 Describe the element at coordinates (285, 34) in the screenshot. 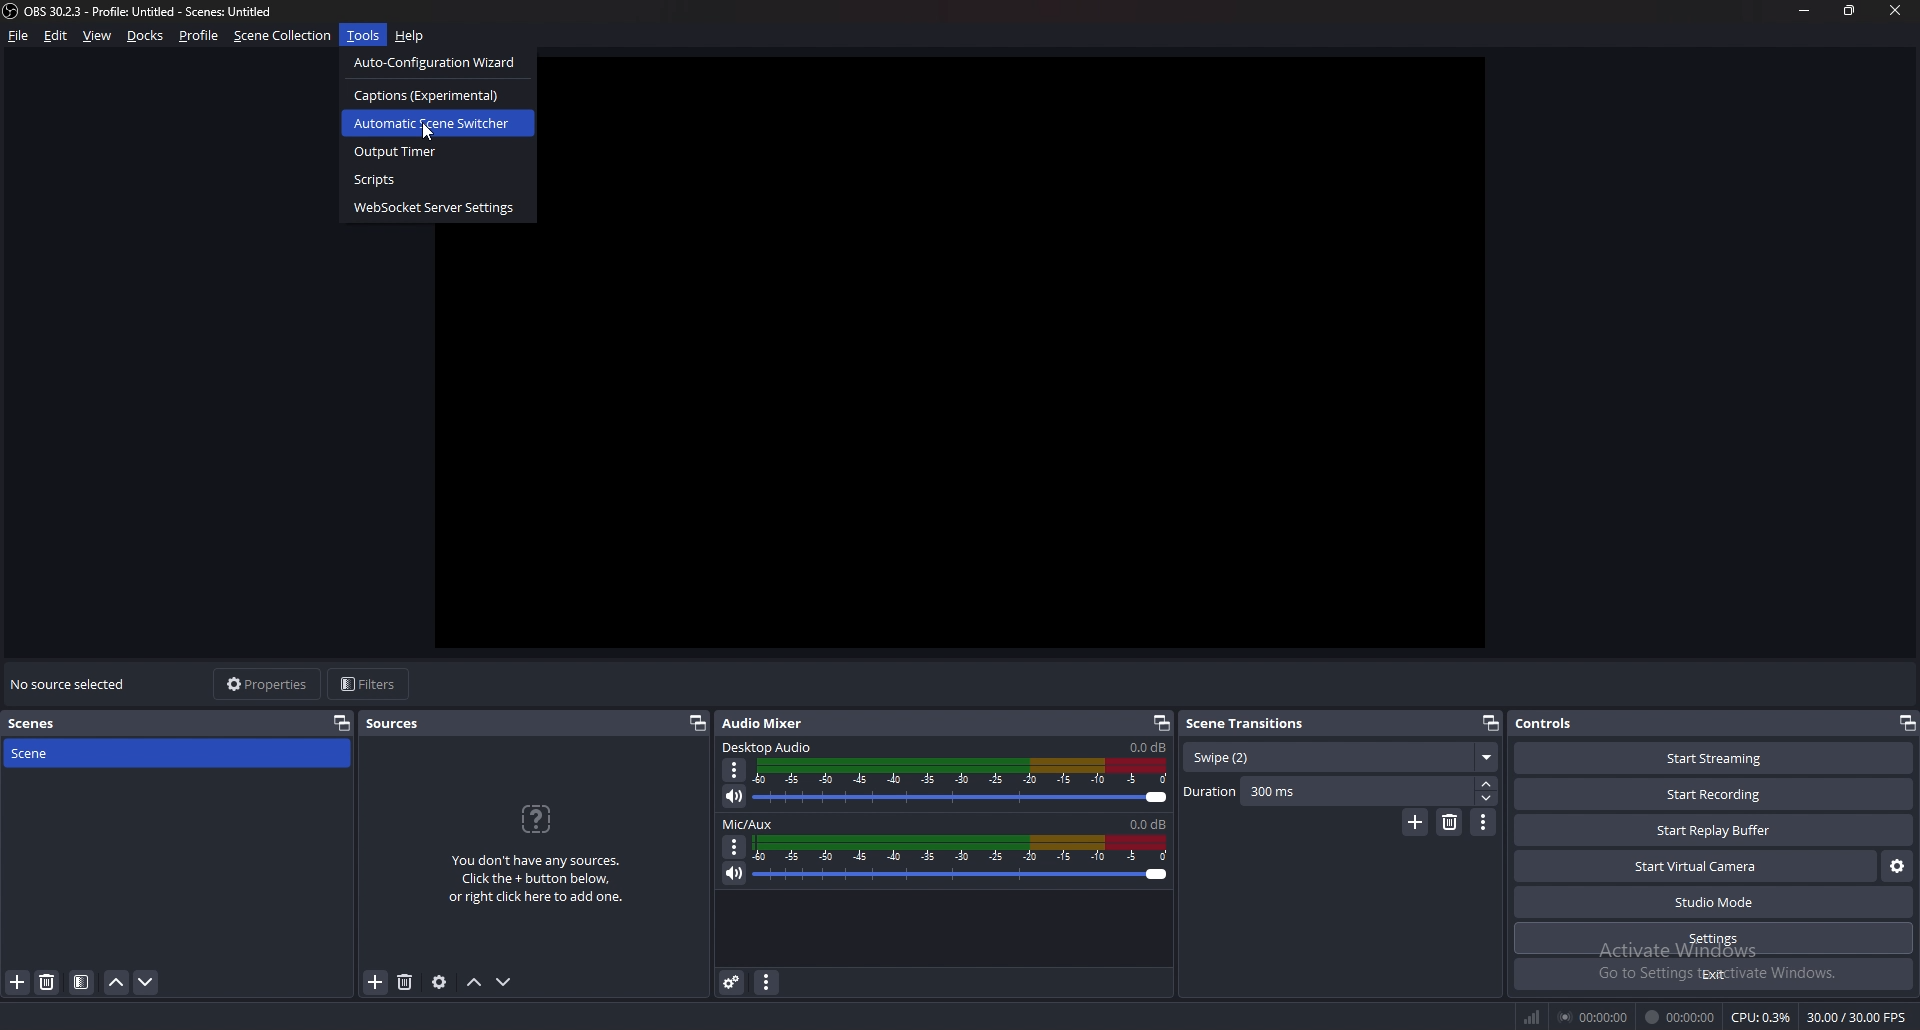

I see `scene collection` at that location.